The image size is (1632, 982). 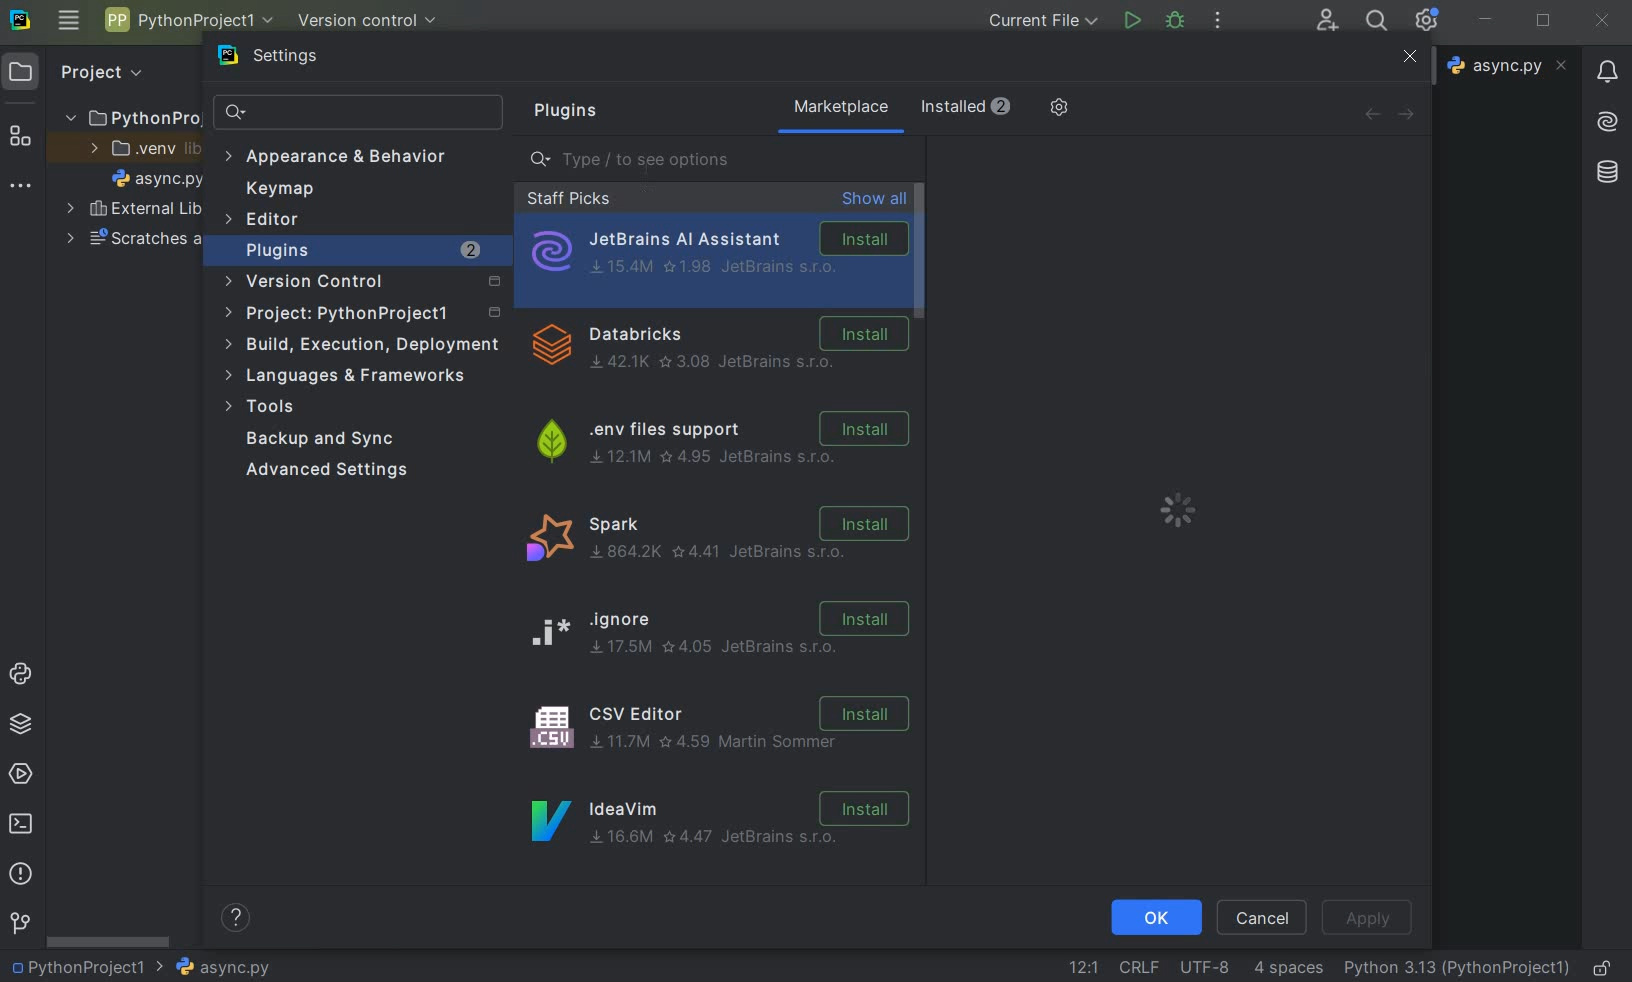 I want to click on problems, so click(x=20, y=874).